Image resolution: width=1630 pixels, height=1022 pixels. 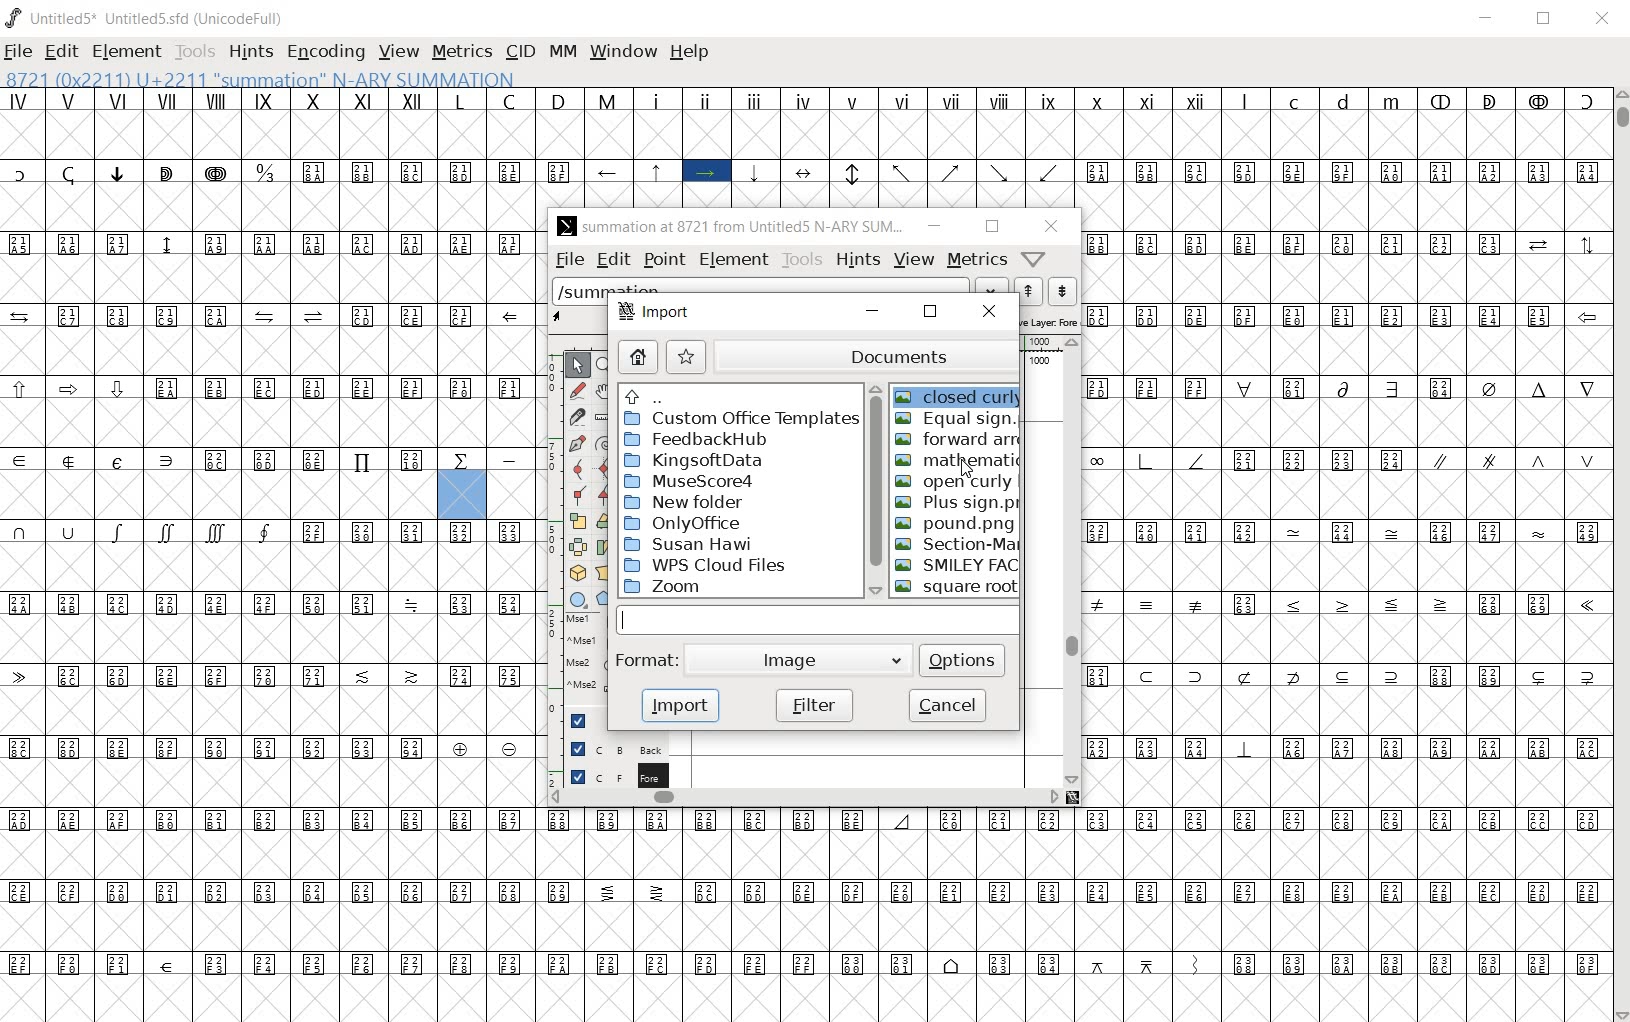 I want to click on New Folder, so click(x=686, y=502).